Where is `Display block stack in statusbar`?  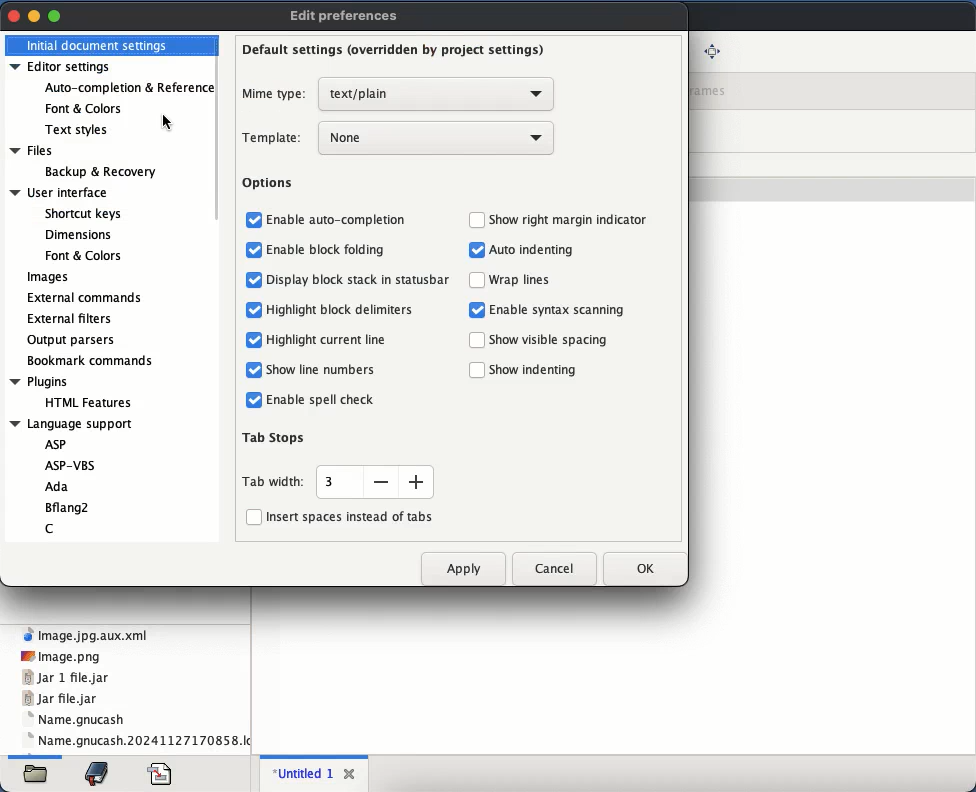
Display block stack in statusbar is located at coordinates (358, 279).